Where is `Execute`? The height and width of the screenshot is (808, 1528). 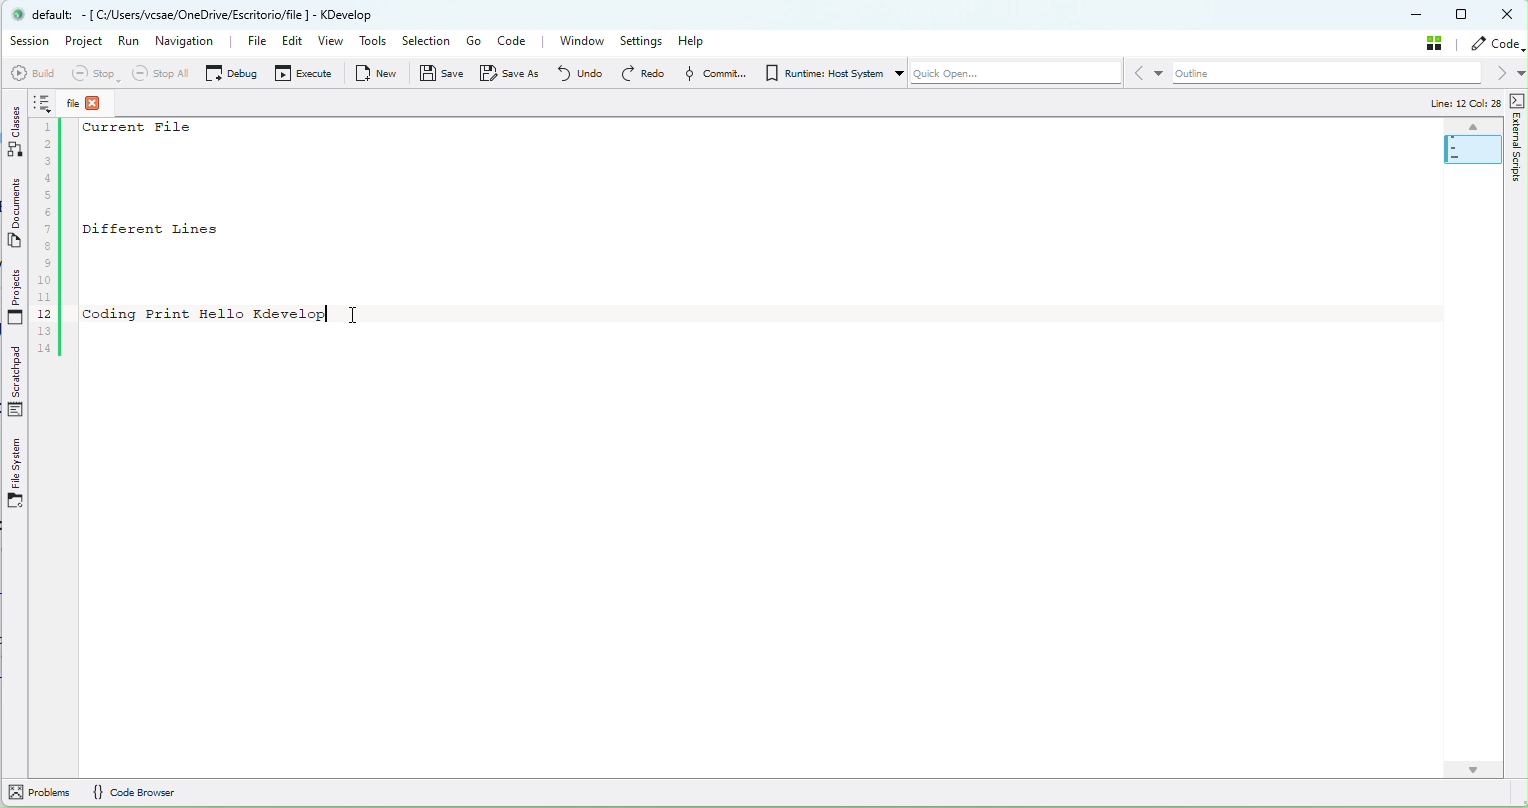 Execute is located at coordinates (306, 76).